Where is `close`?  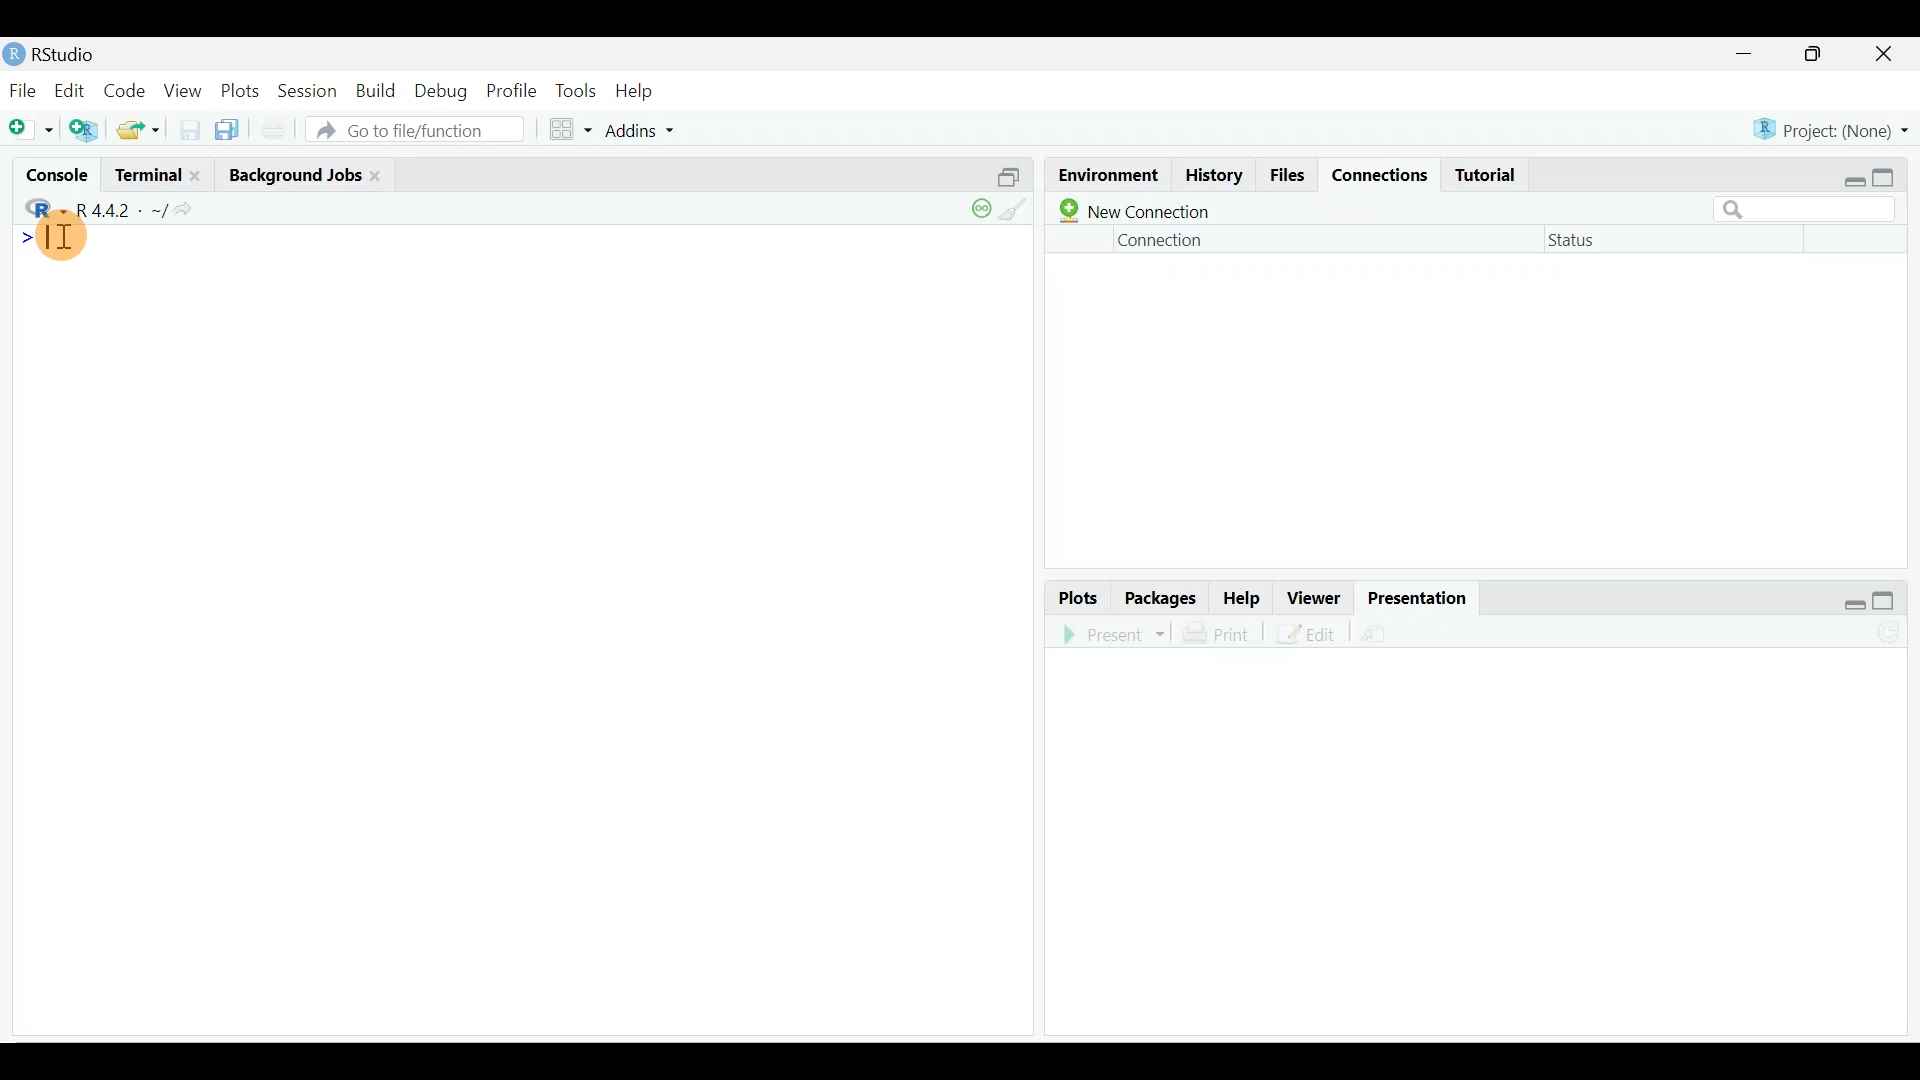
close is located at coordinates (1892, 53).